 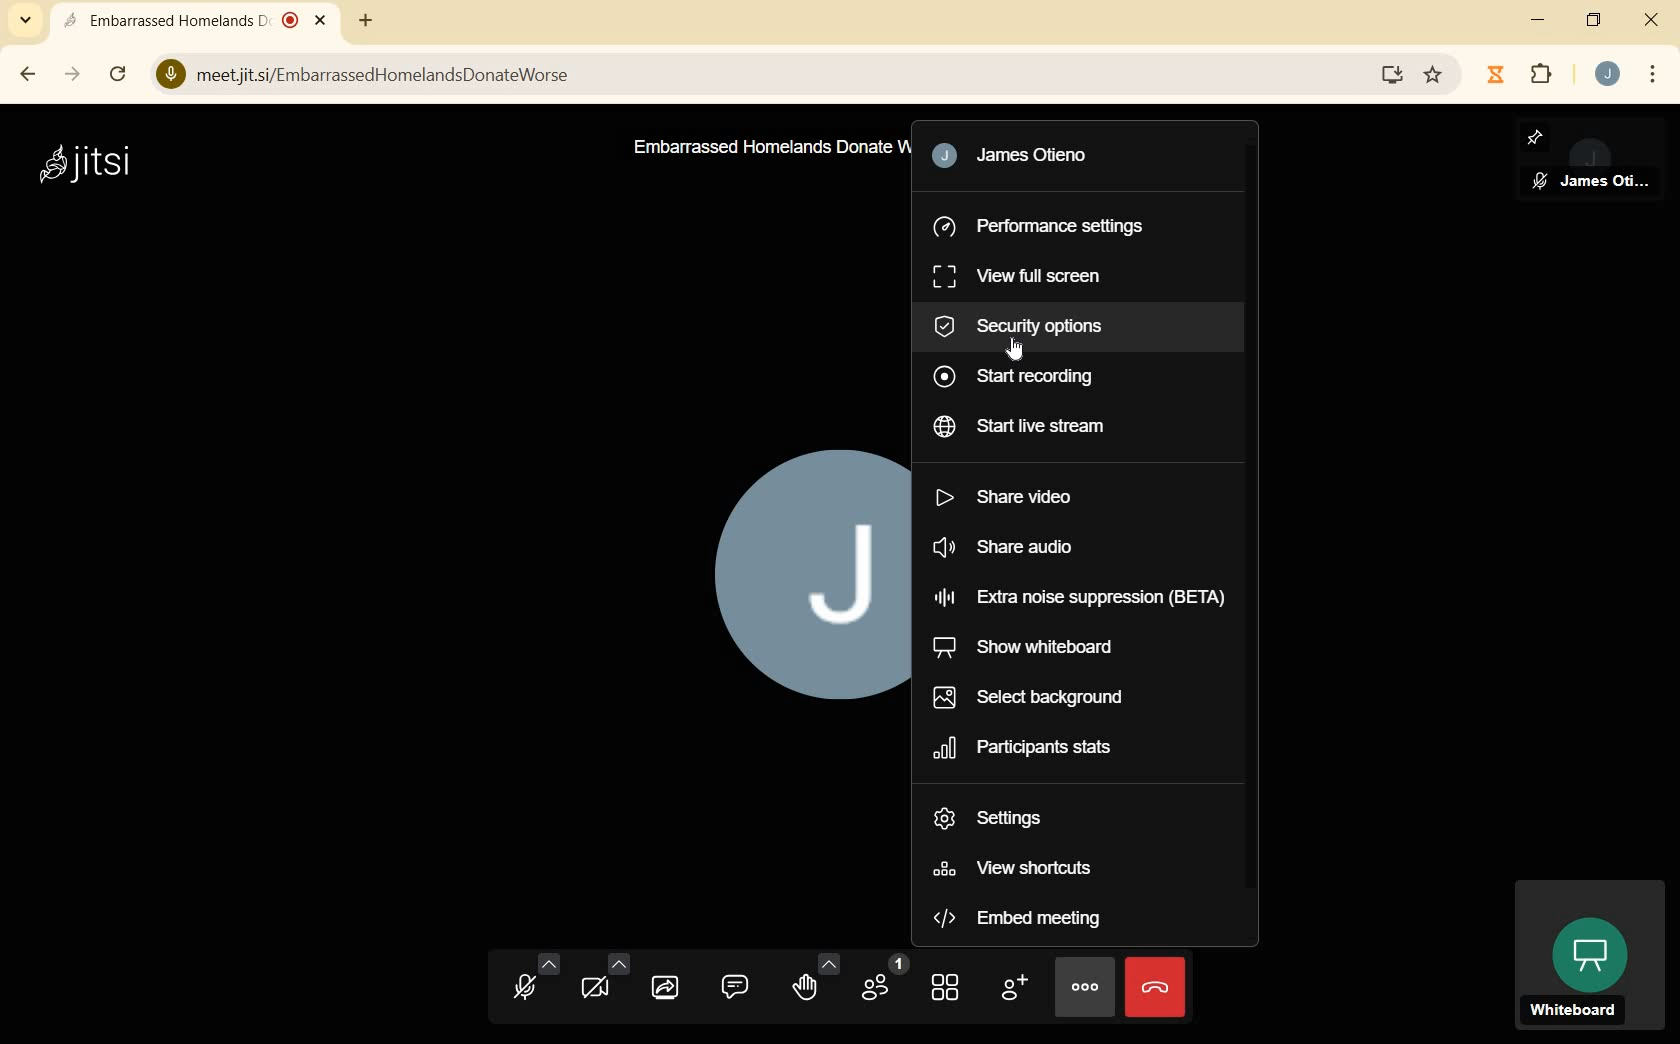 I want to click on extensions, so click(x=1546, y=76).